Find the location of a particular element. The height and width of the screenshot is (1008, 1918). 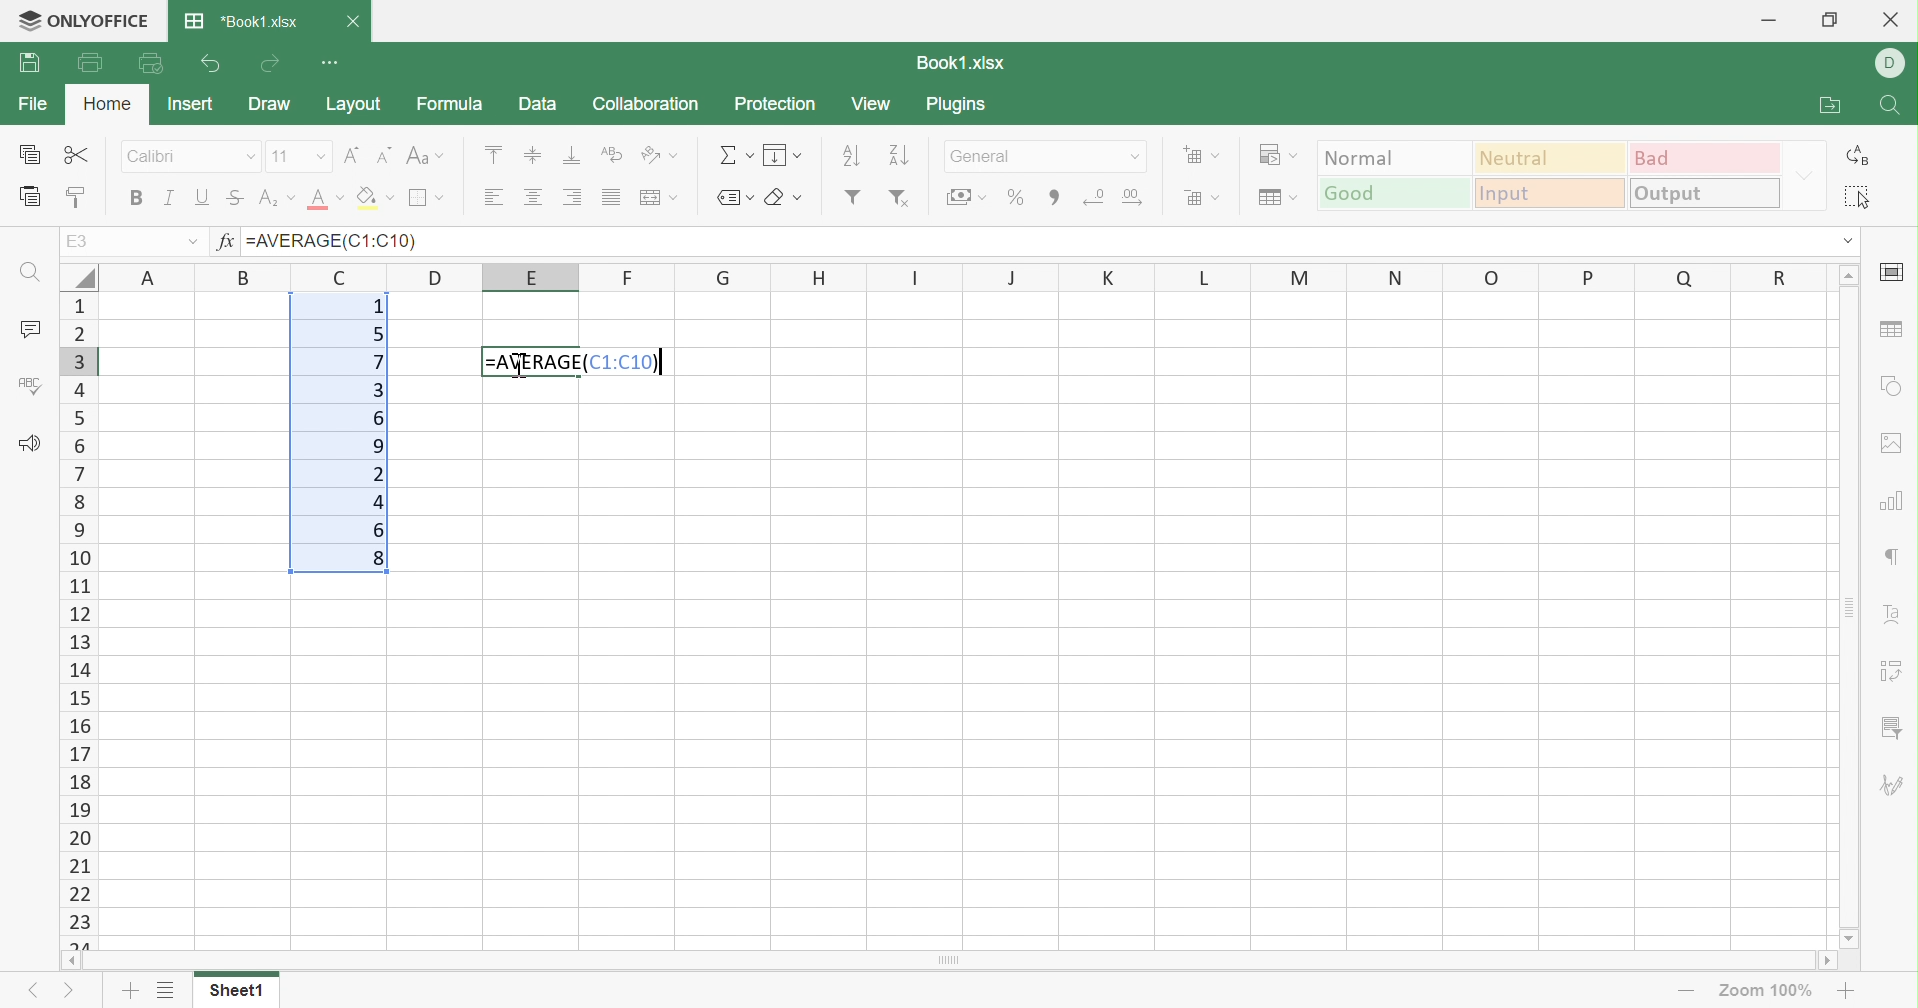

Align Right is located at coordinates (570, 196).